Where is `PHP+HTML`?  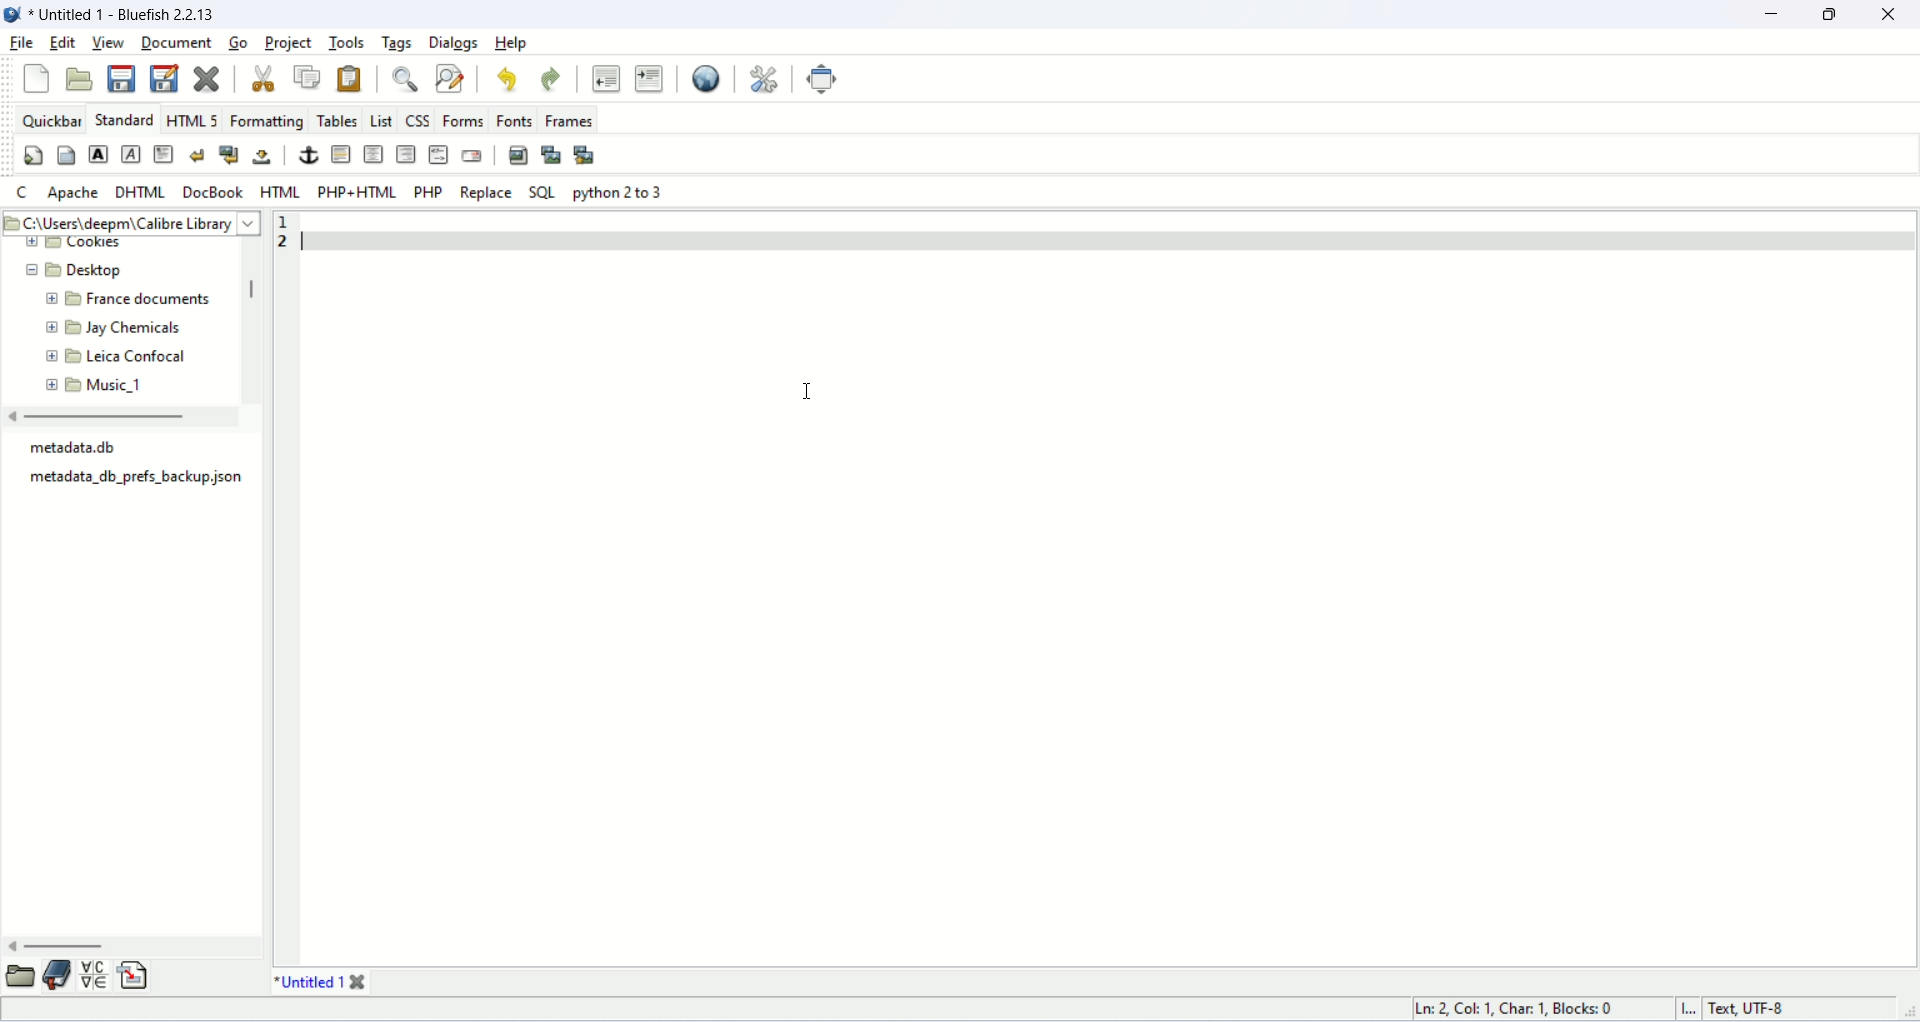 PHP+HTML is located at coordinates (356, 192).